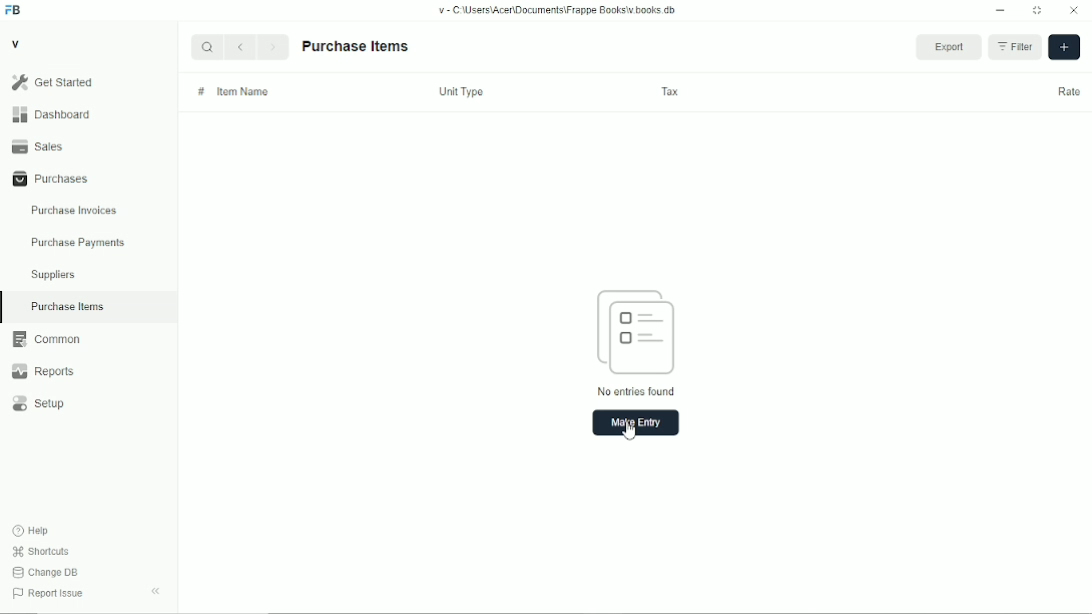 The height and width of the screenshot is (614, 1092). What do you see at coordinates (32, 531) in the screenshot?
I see `help` at bounding box center [32, 531].